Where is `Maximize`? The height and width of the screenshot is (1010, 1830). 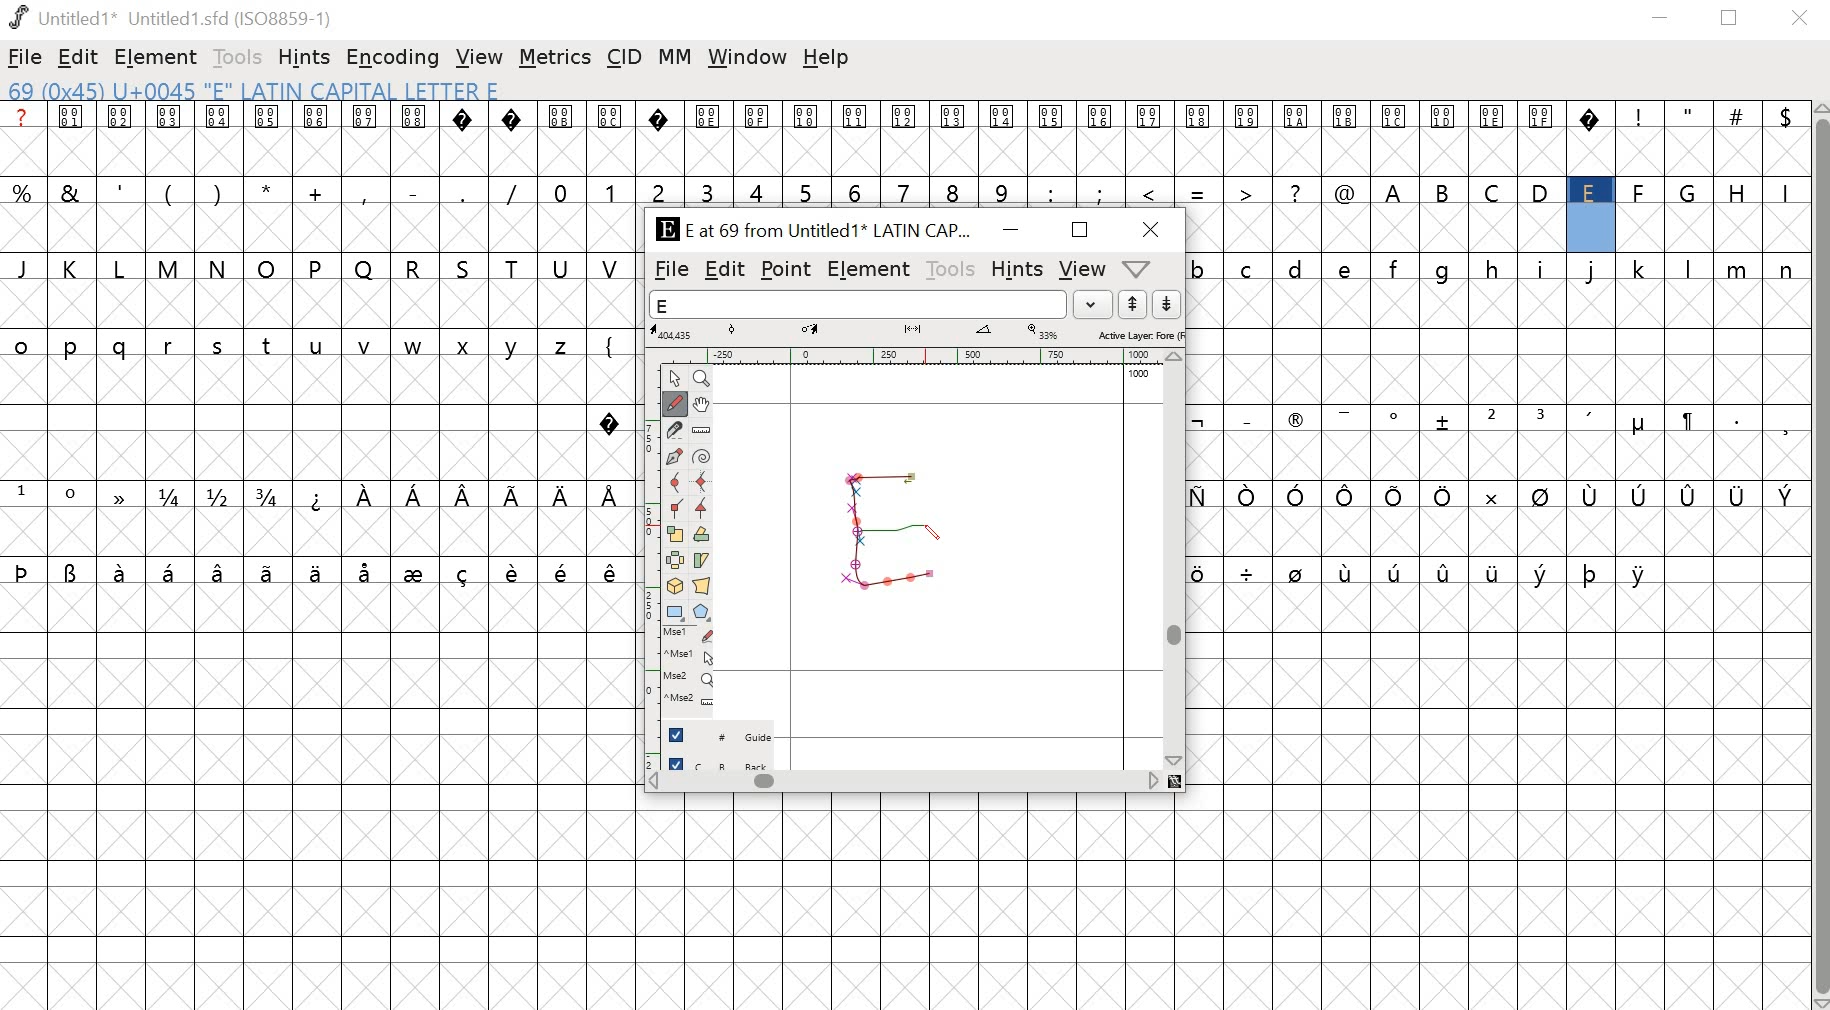
Maximize is located at coordinates (1077, 229).